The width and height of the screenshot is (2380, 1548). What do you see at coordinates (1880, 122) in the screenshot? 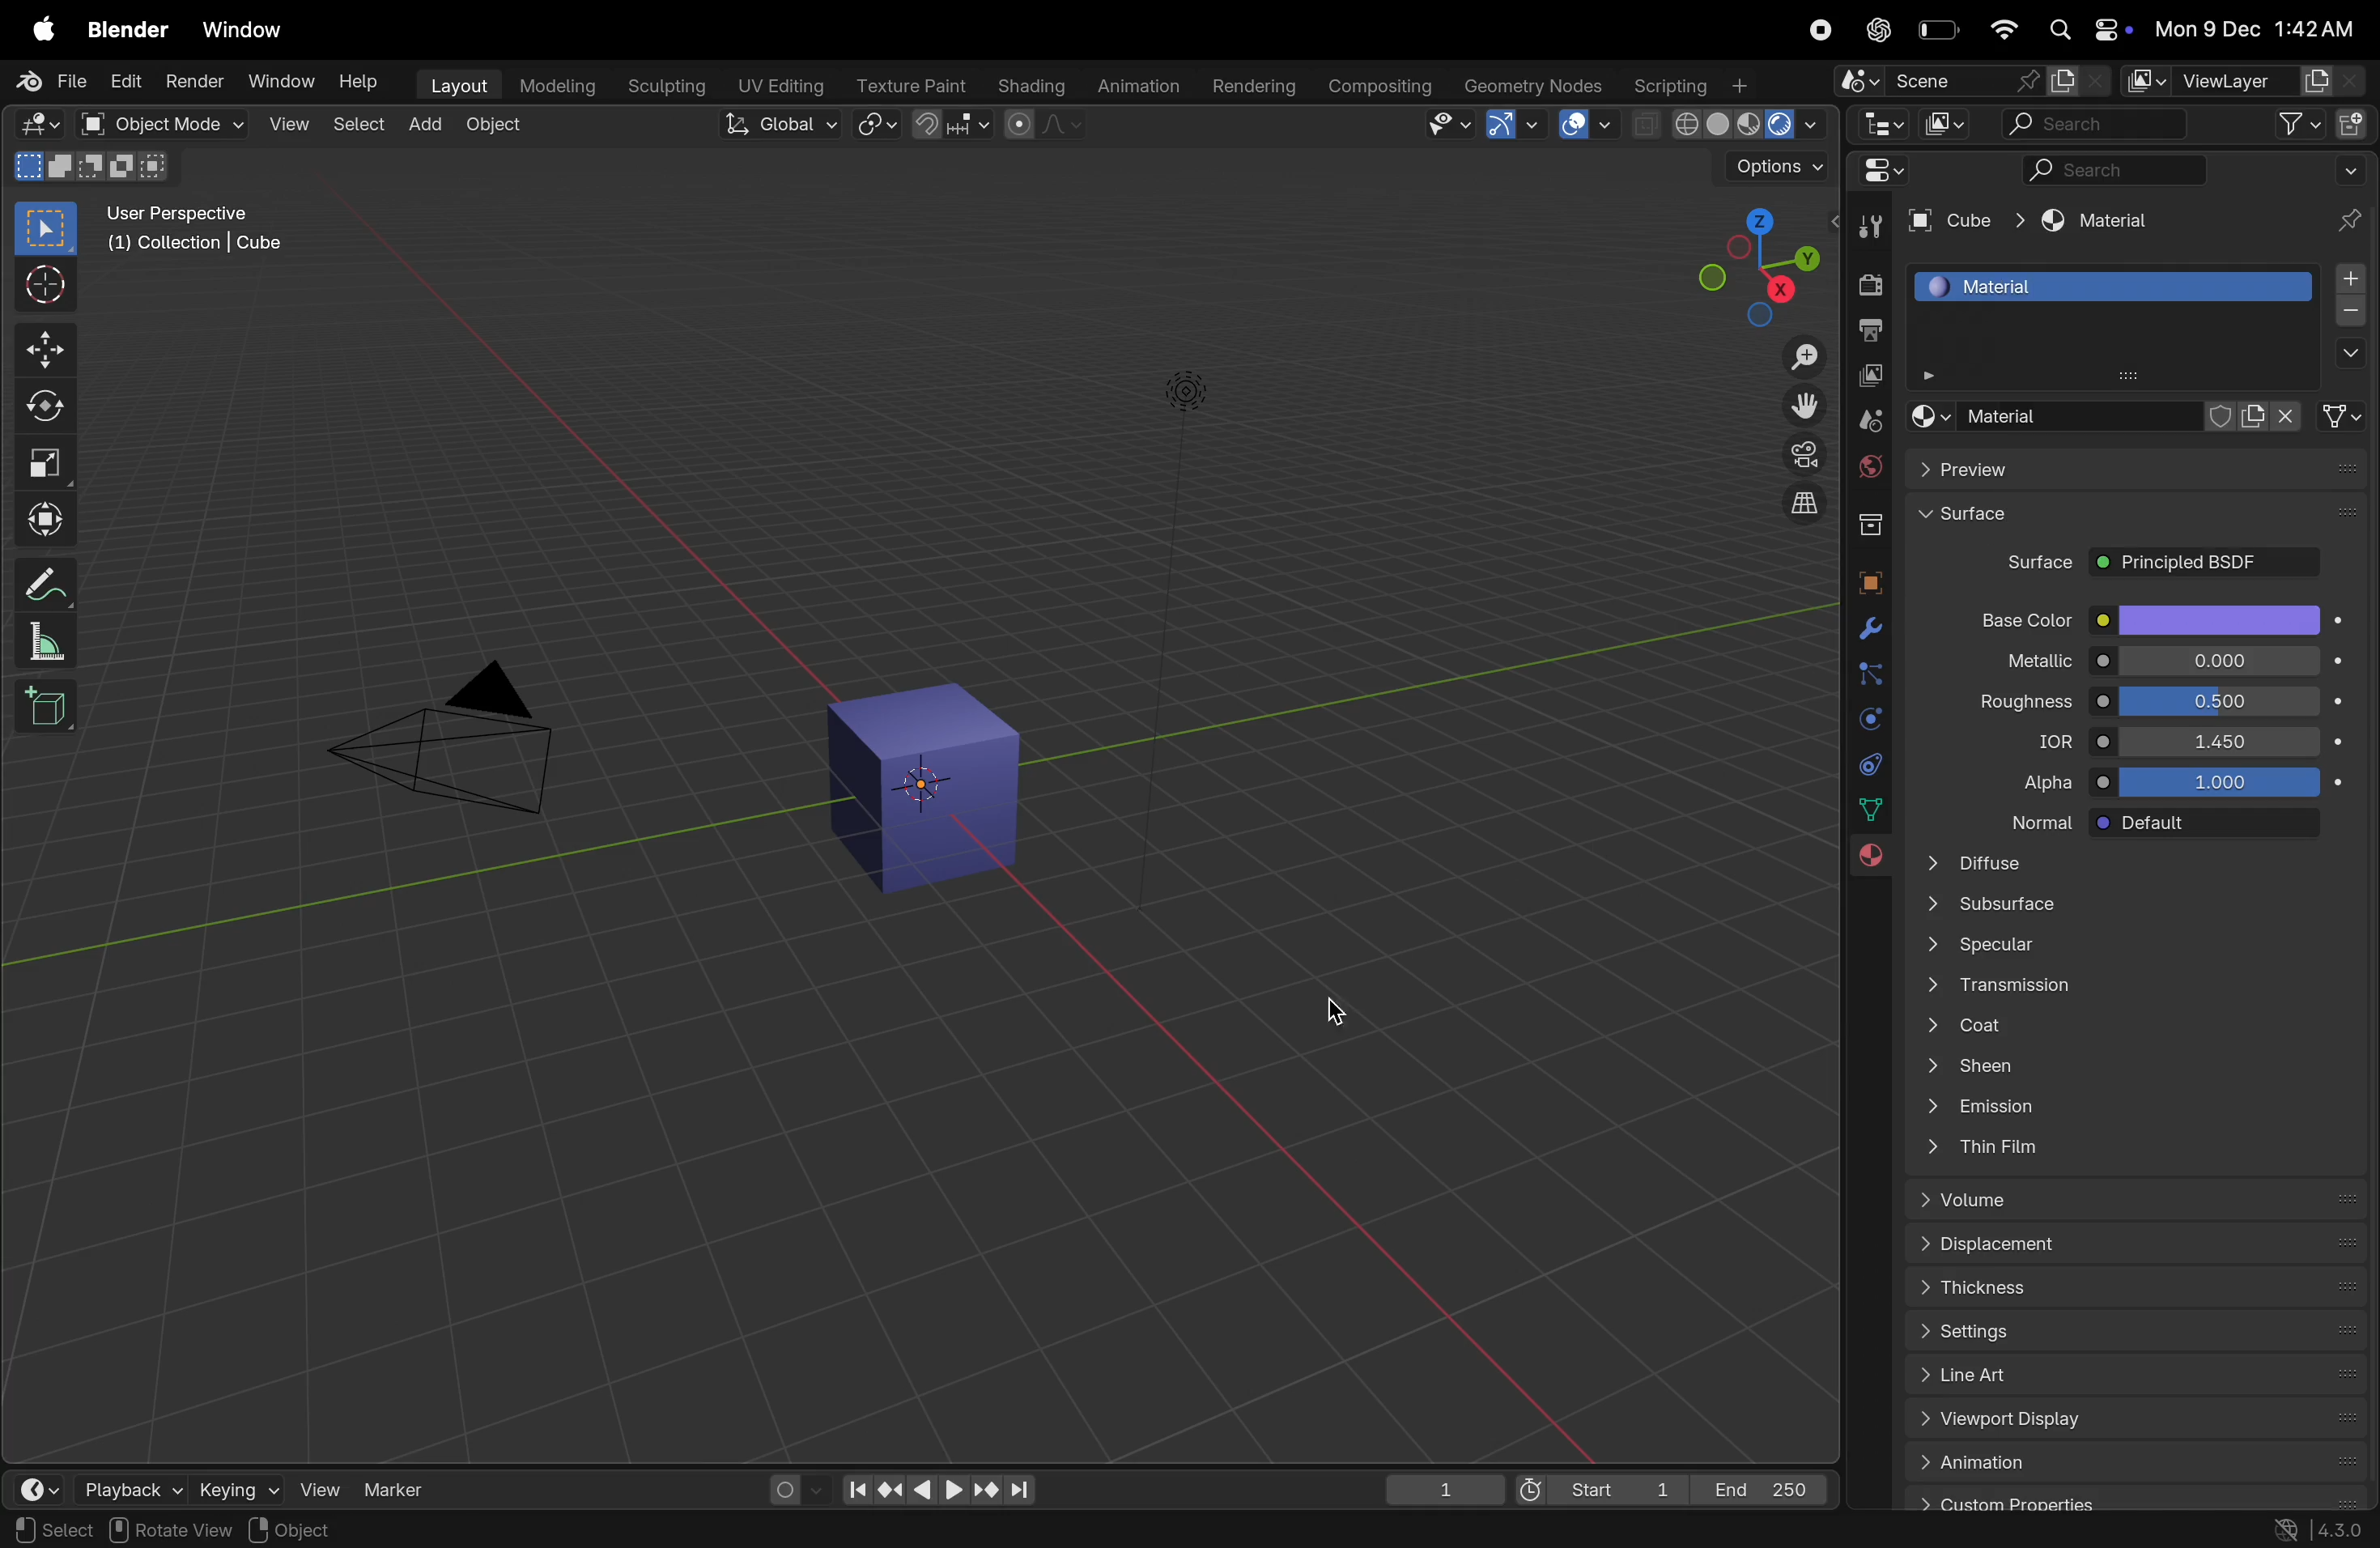
I see `editor type` at bounding box center [1880, 122].